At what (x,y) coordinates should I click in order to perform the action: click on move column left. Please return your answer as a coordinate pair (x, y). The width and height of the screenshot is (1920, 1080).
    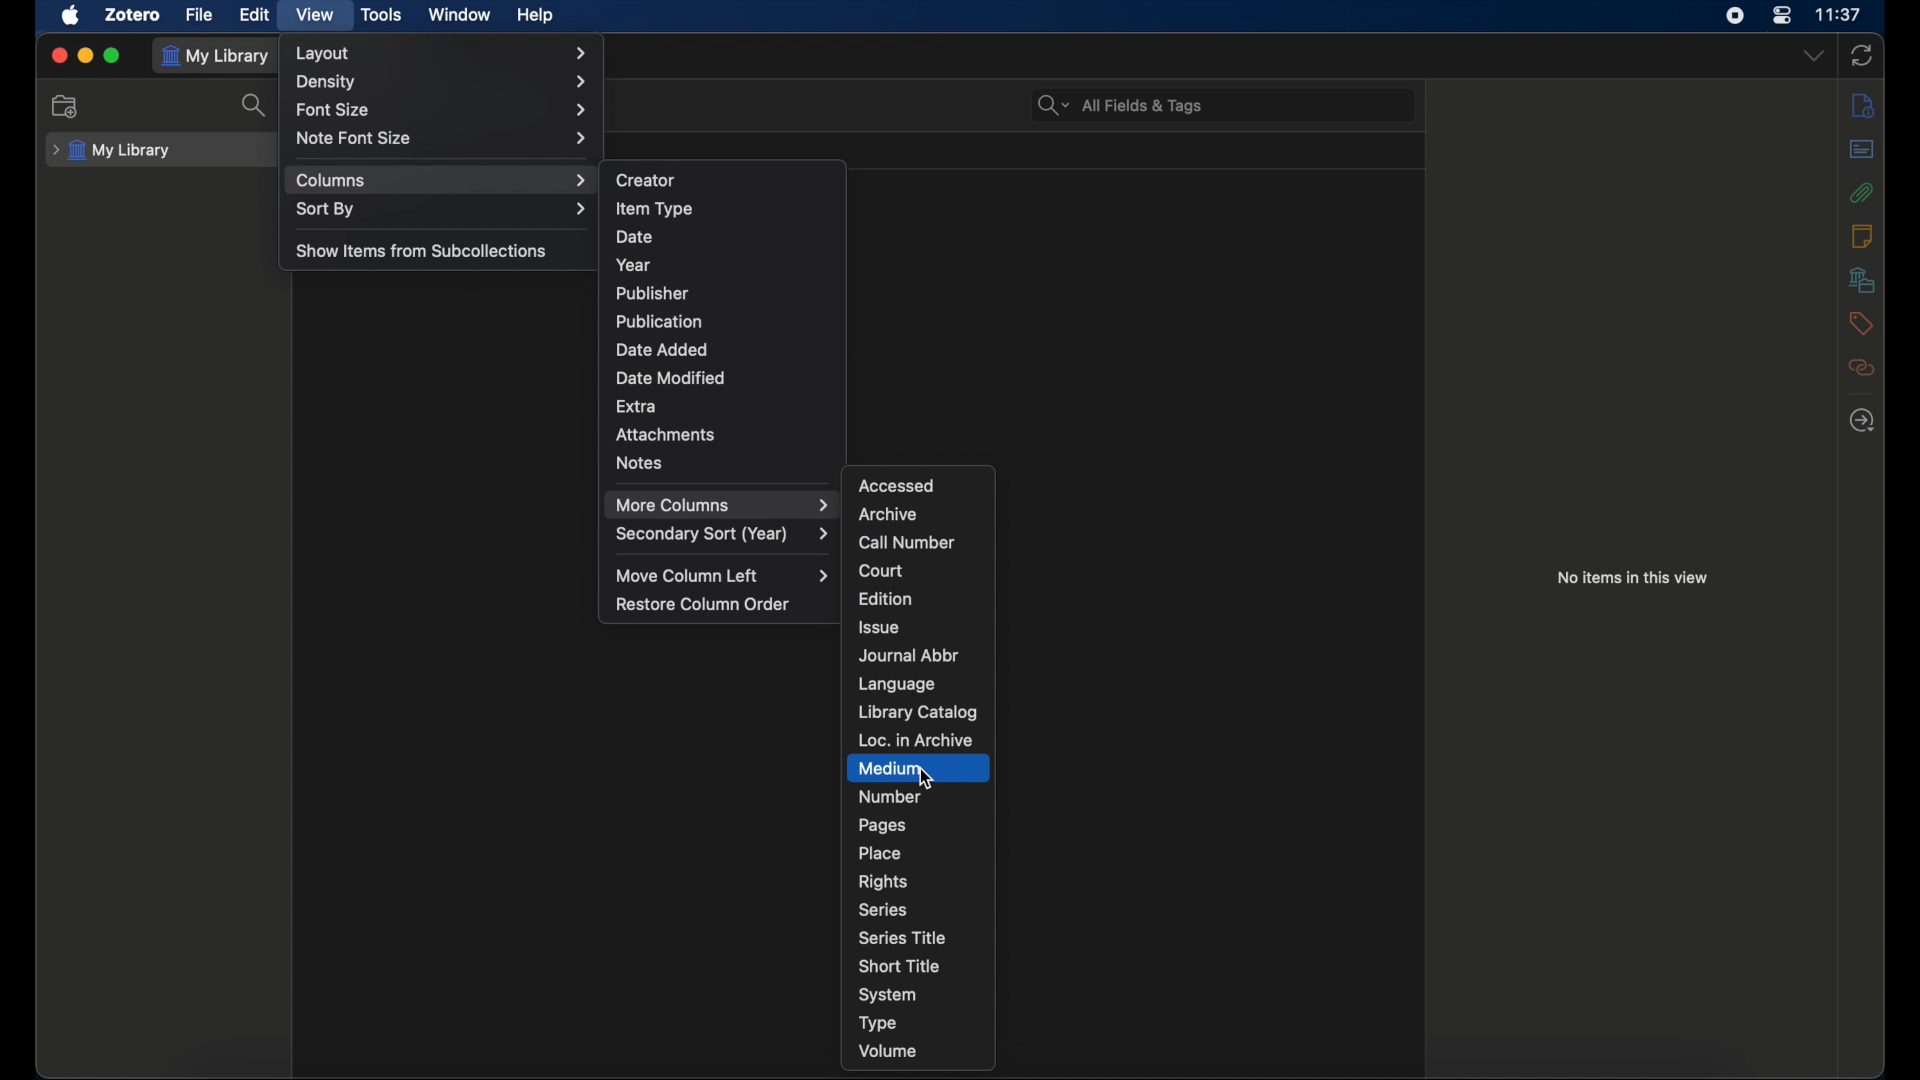
    Looking at the image, I should click on (726, 575).